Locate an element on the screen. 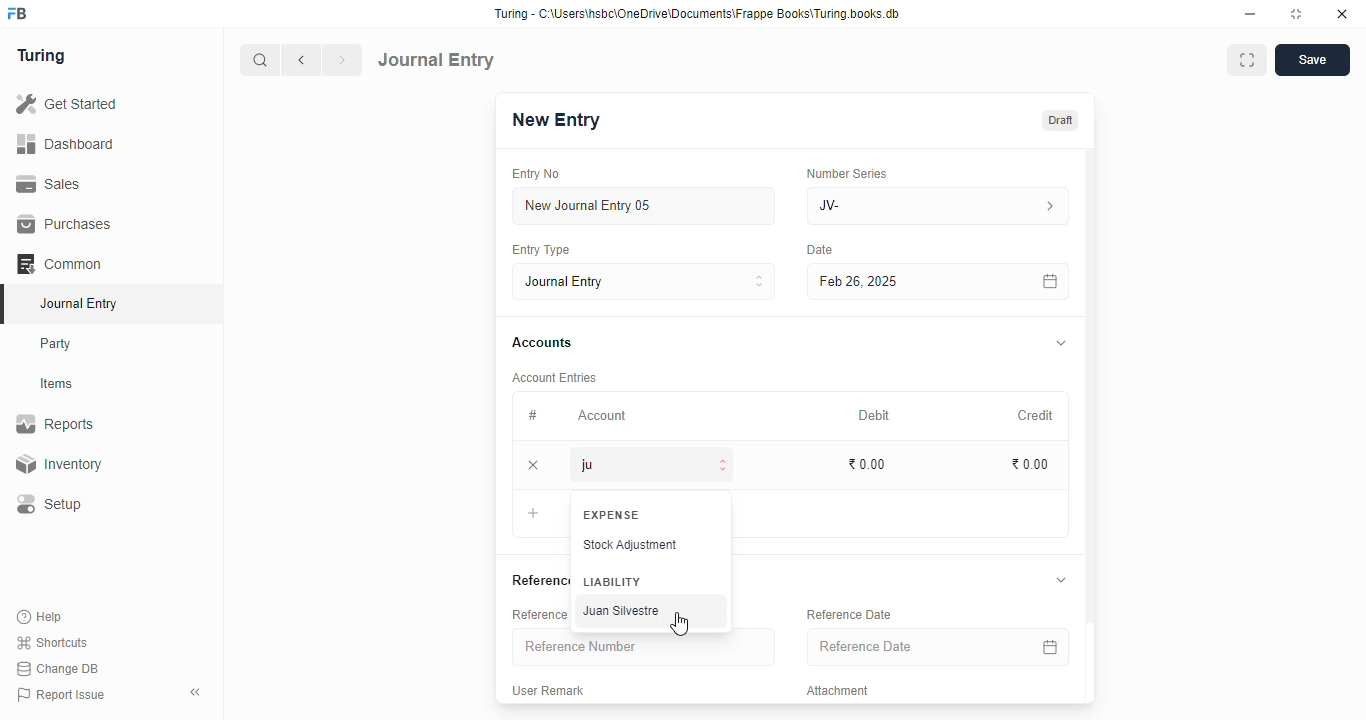 This screenshot has width=1366, height=720. help is located at coordinates (41, 616).